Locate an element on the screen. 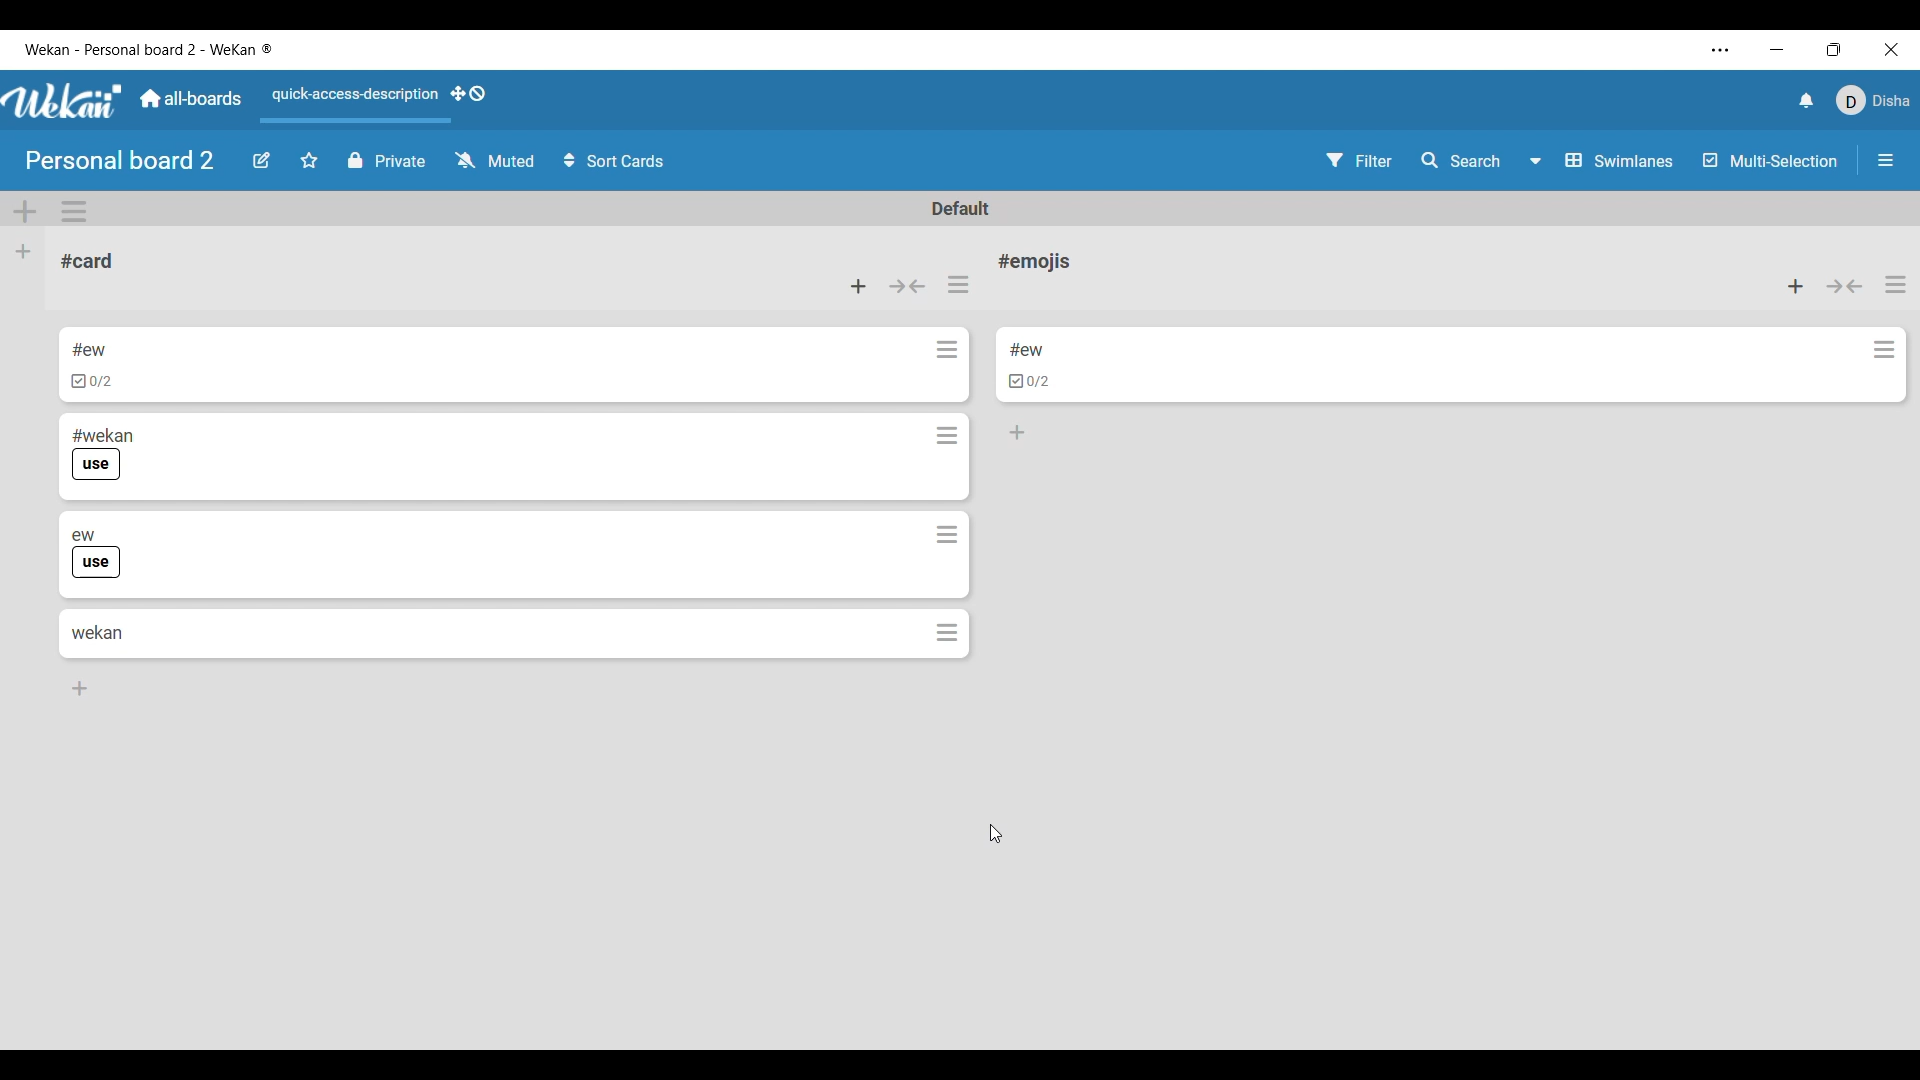 This screenshot has height=1080, width=1920. Watch options is located at coordinates (496, 160).